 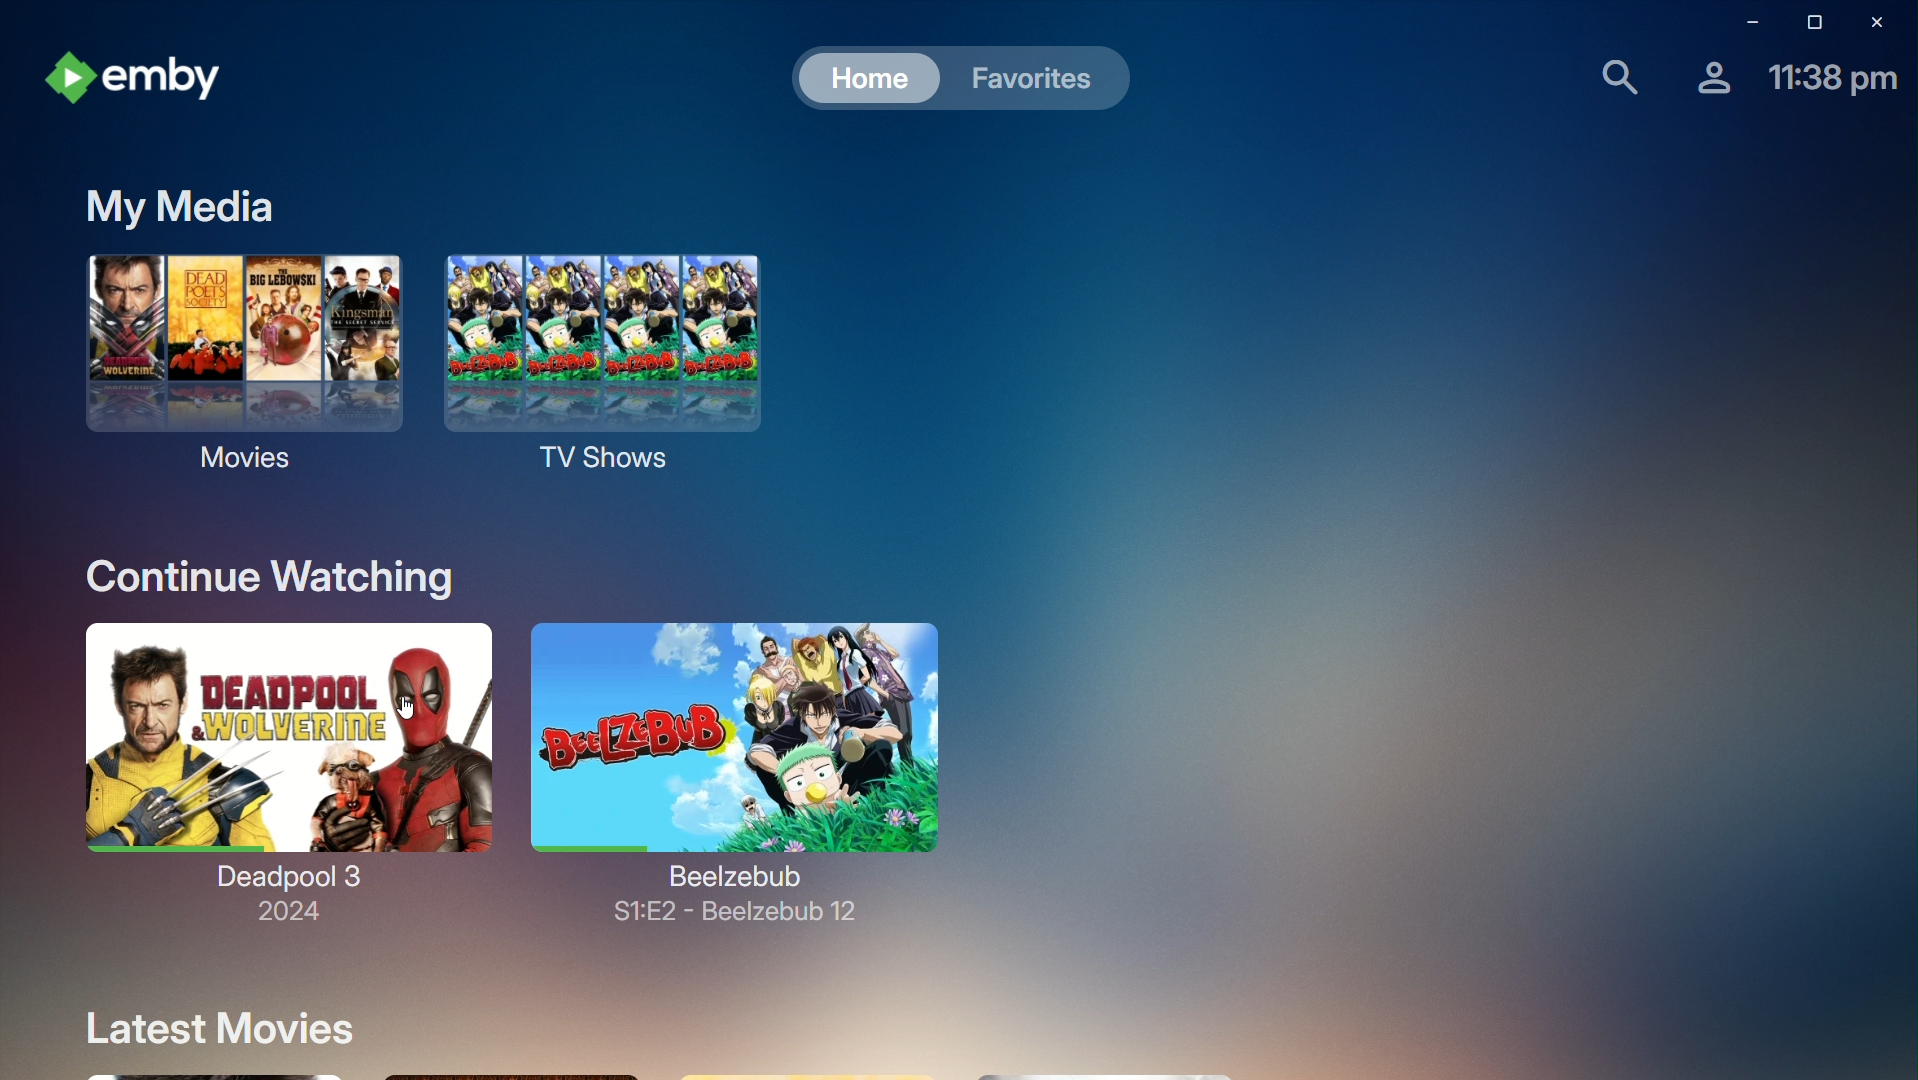 I want to click on Find, so click(x=1610, y=82).